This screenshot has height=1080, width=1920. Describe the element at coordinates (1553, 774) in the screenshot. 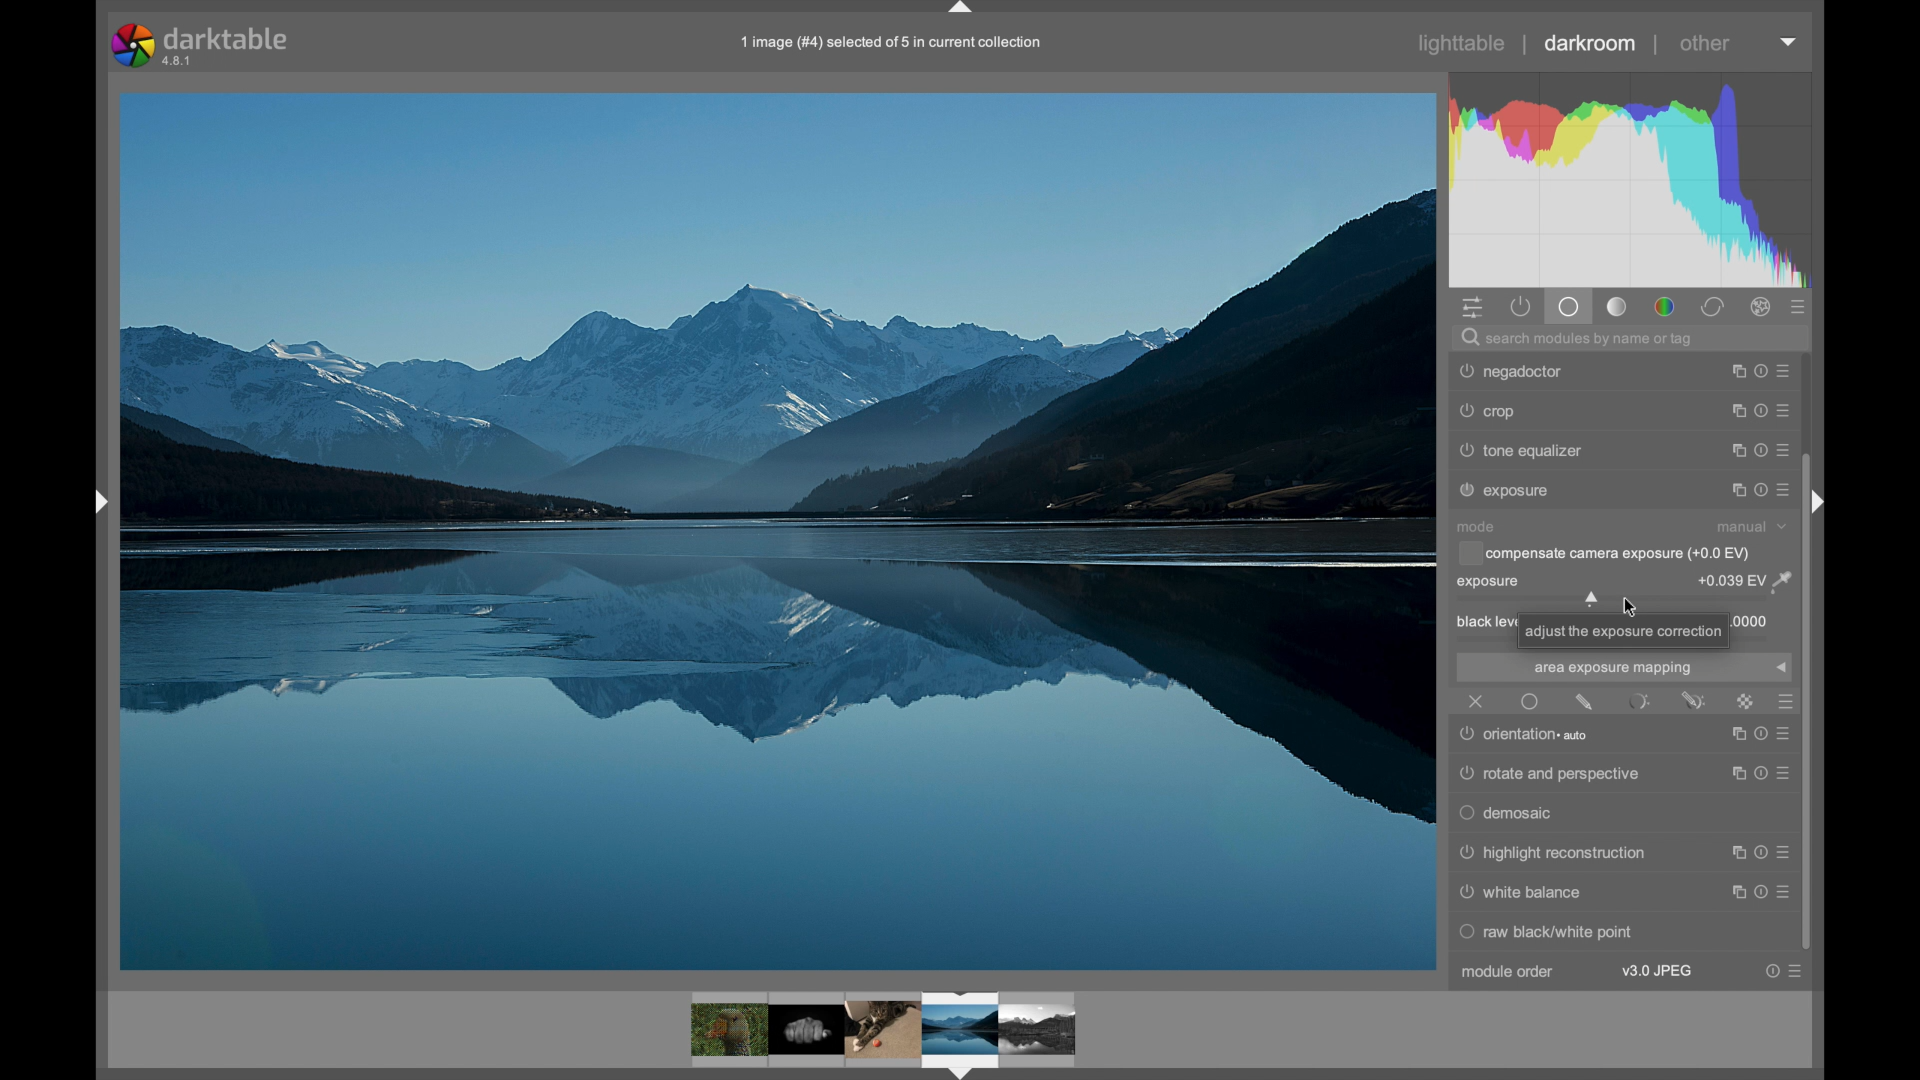

I see `rotate and perspective` at that location.